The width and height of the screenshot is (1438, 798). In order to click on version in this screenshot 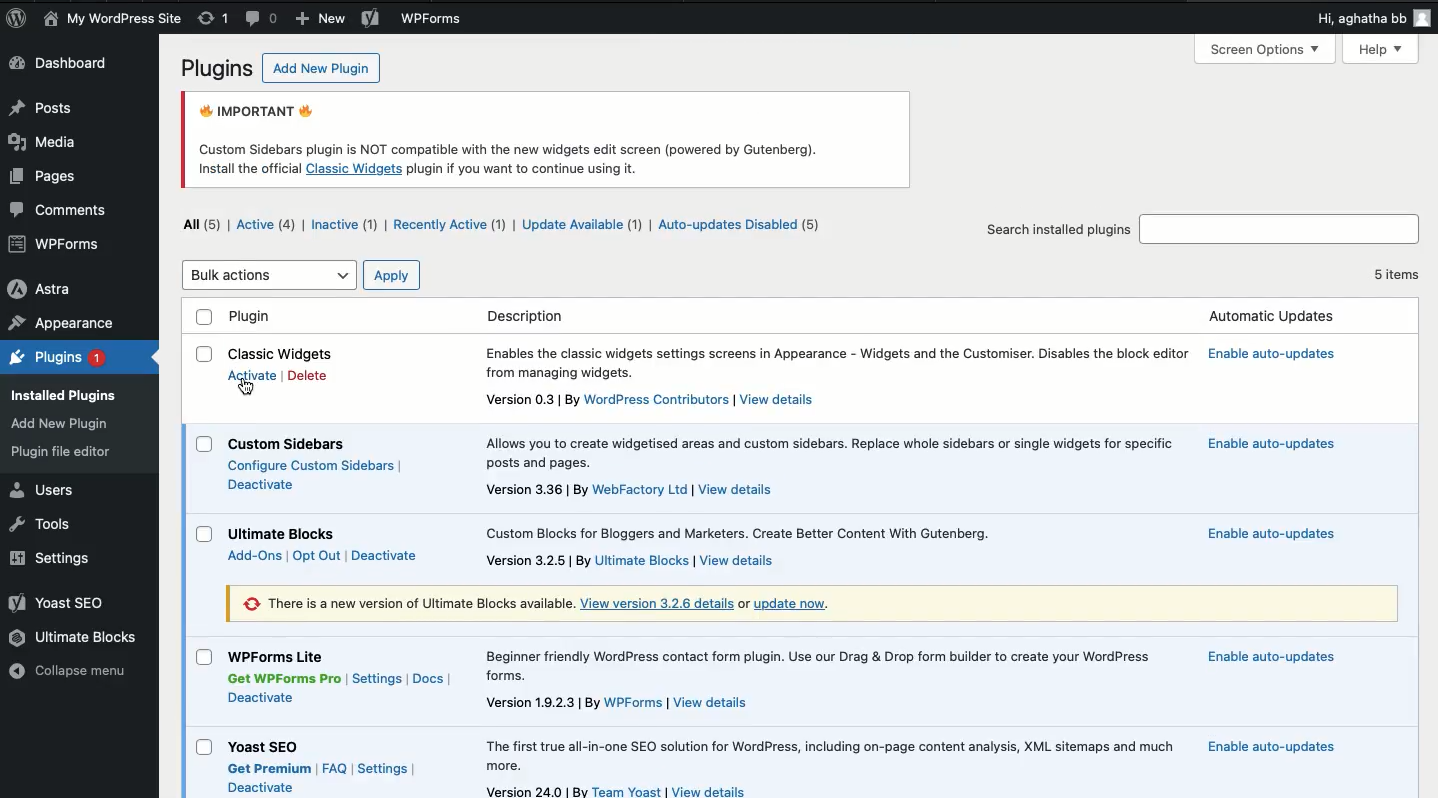, I will do `click(542, 702)`.